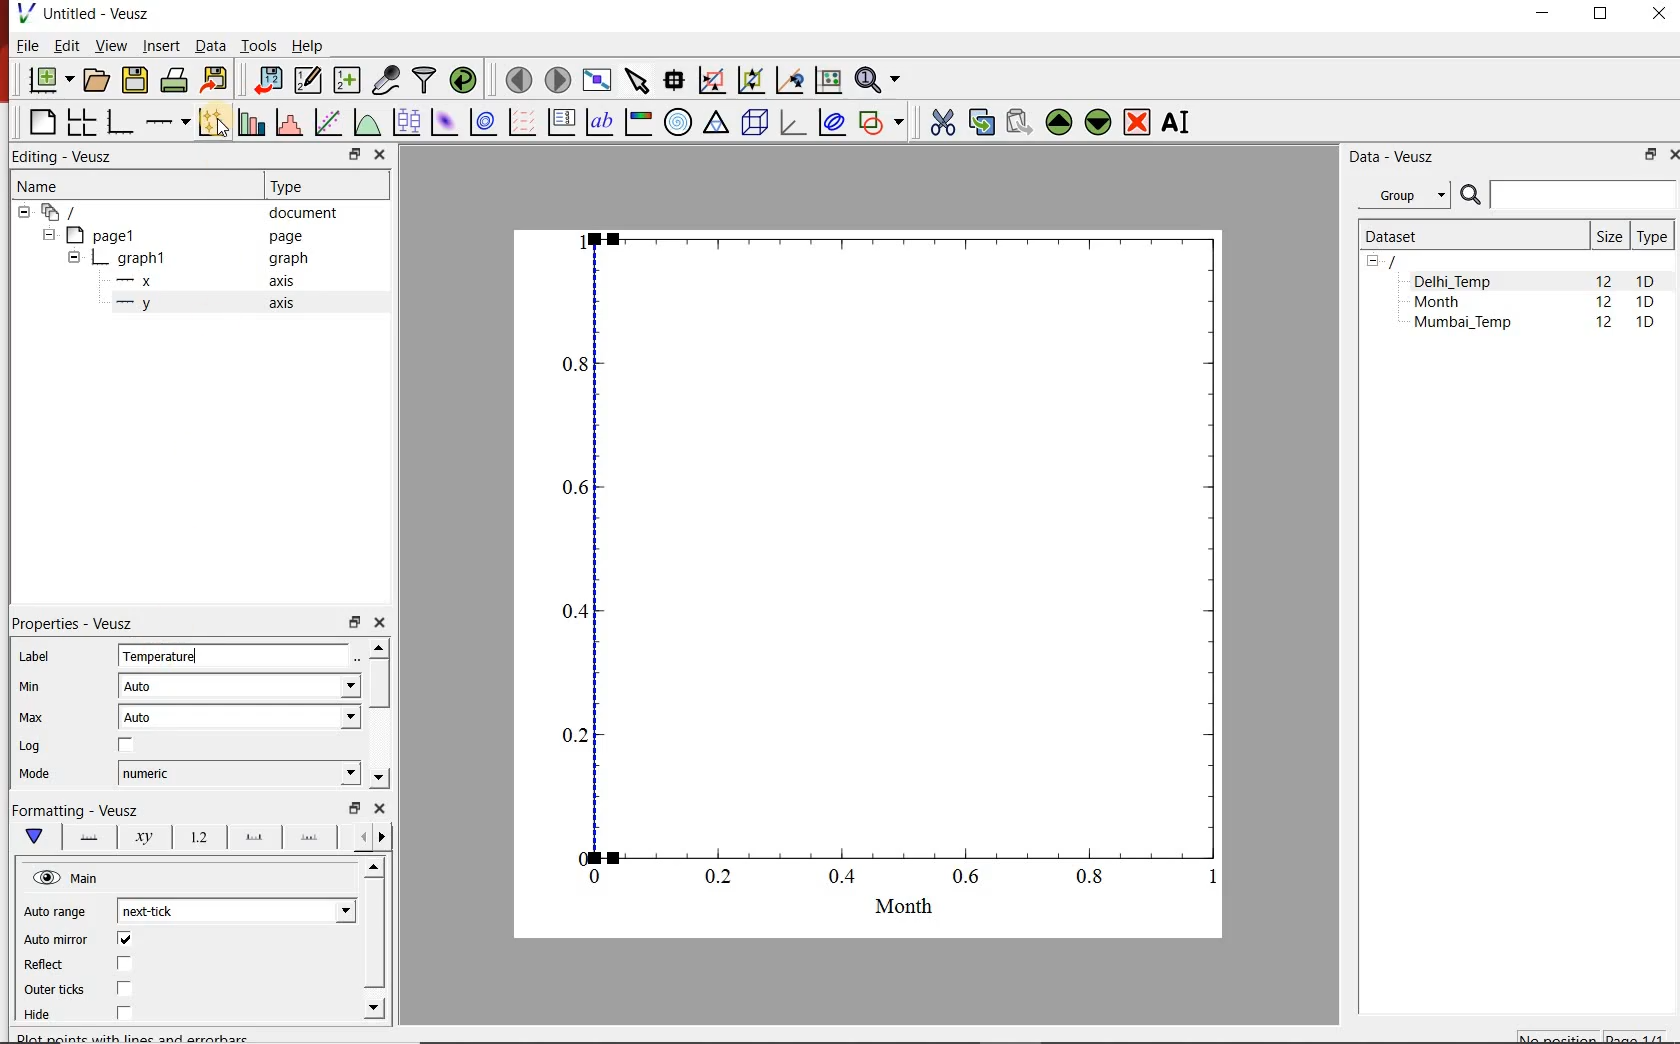  What do you see at coordinates (38, 122) in the screenshot?
I see `blank page` at bounding box center [38, 122].